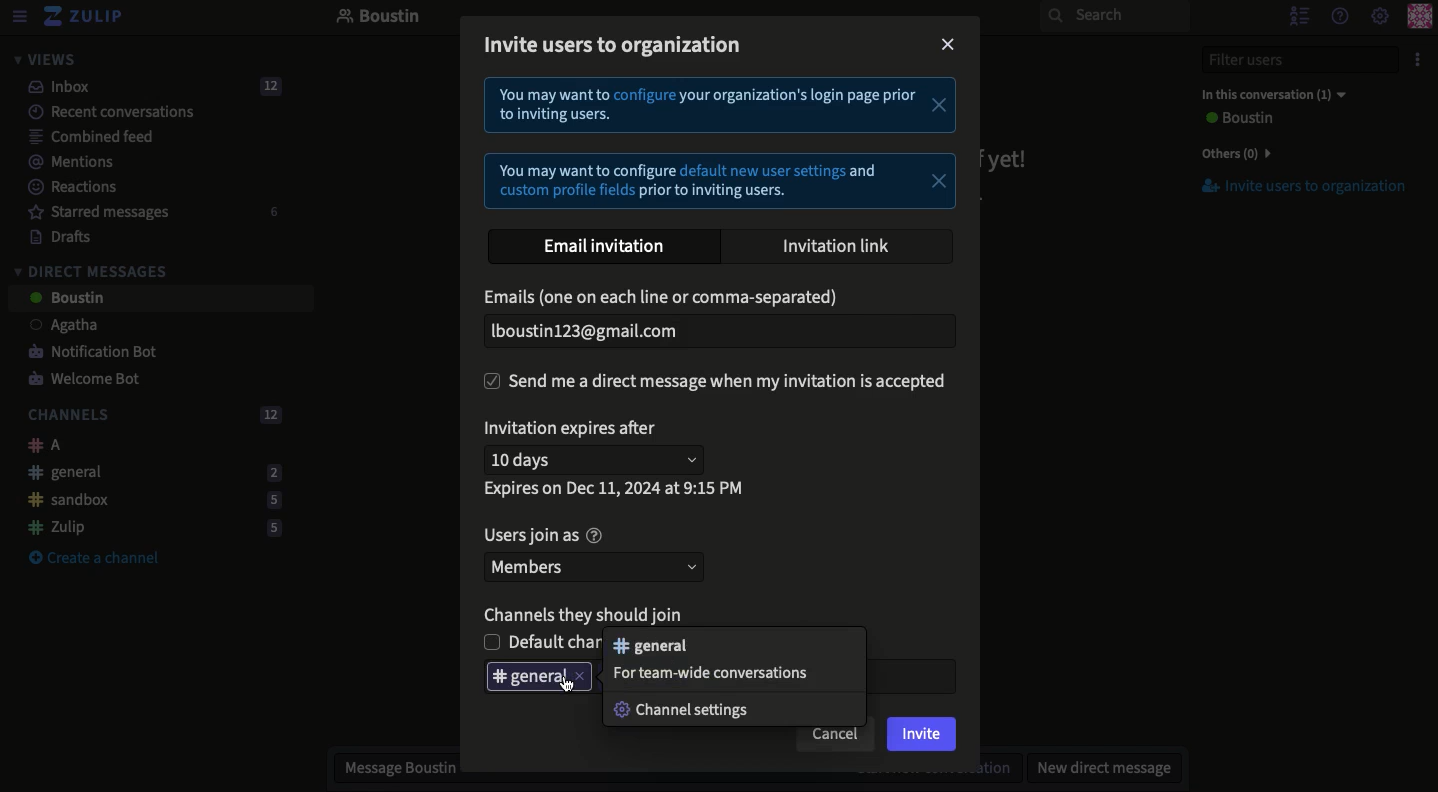 The image size is (1438, 792). Describe the element at coordinates (1297, 15) in the screenshot. I see `Hide users list` at that location.